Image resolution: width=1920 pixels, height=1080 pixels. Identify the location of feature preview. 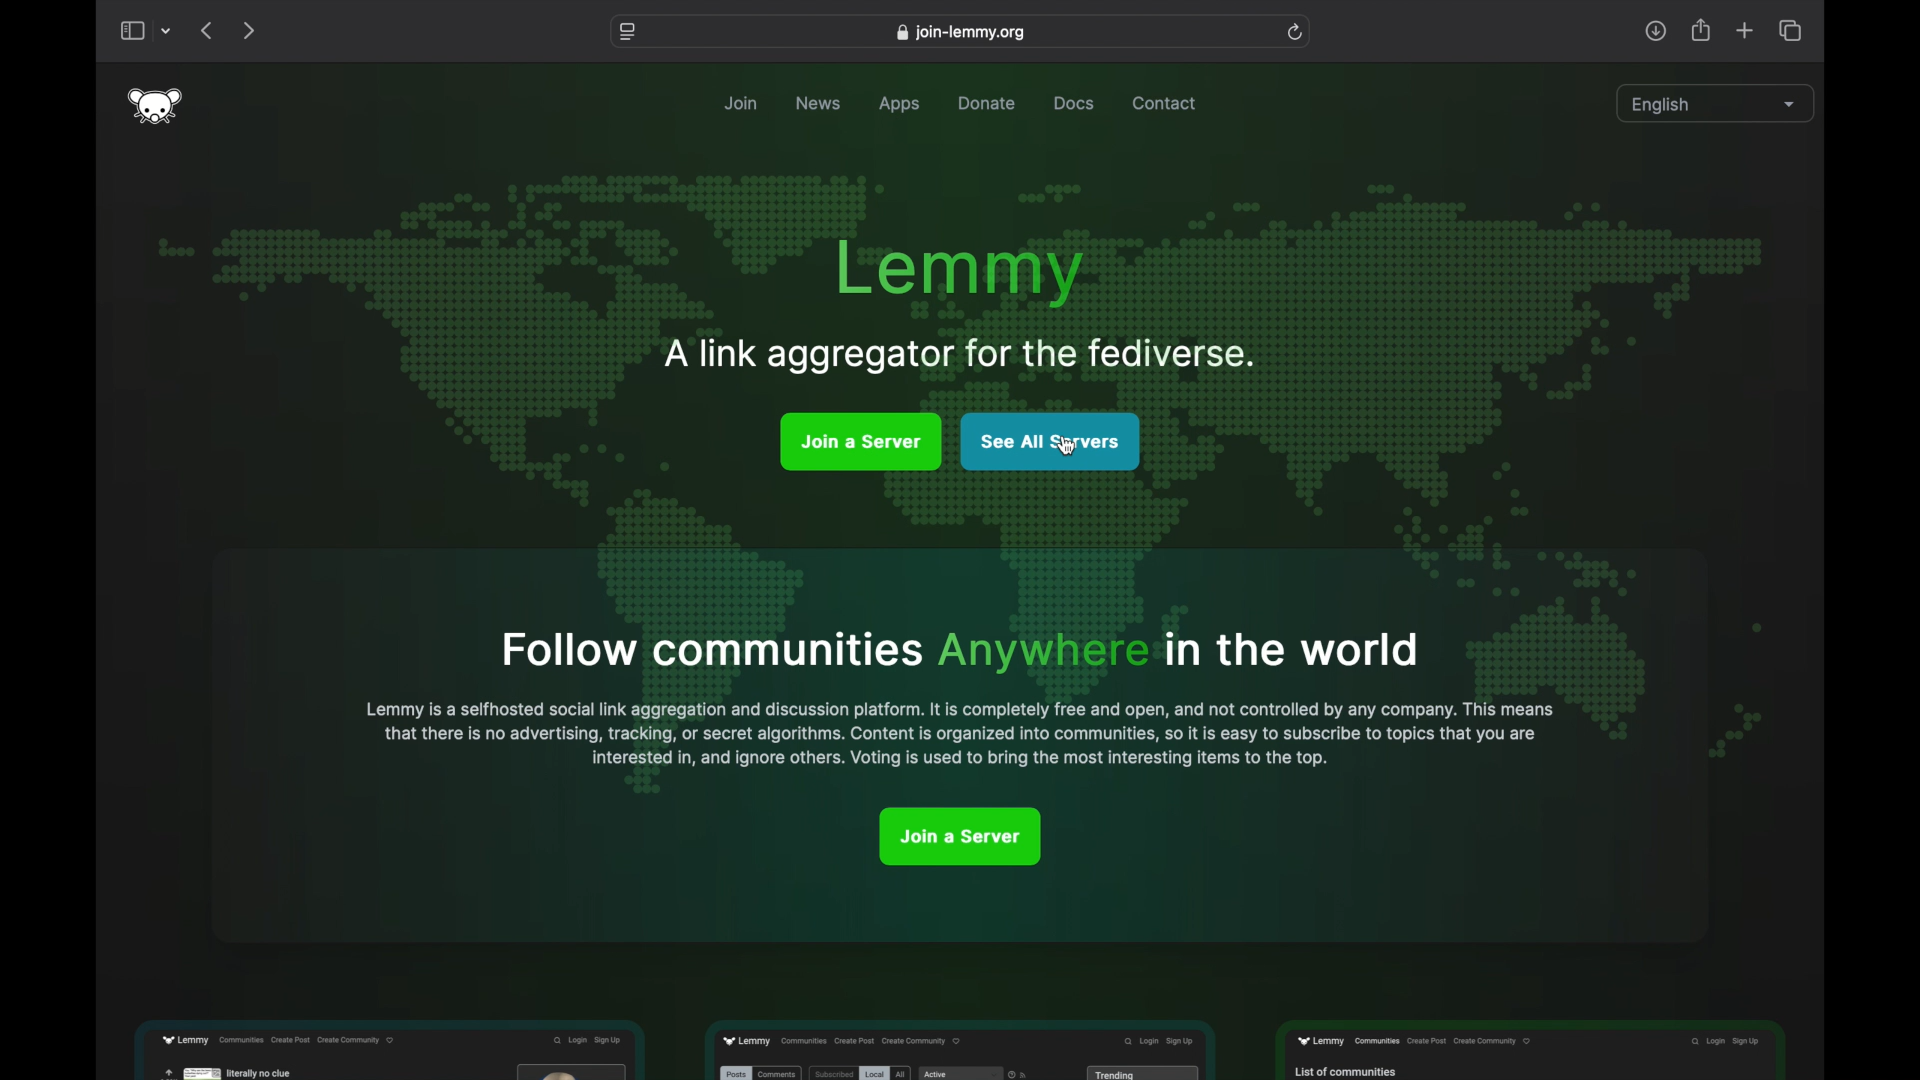
(391, 1047).